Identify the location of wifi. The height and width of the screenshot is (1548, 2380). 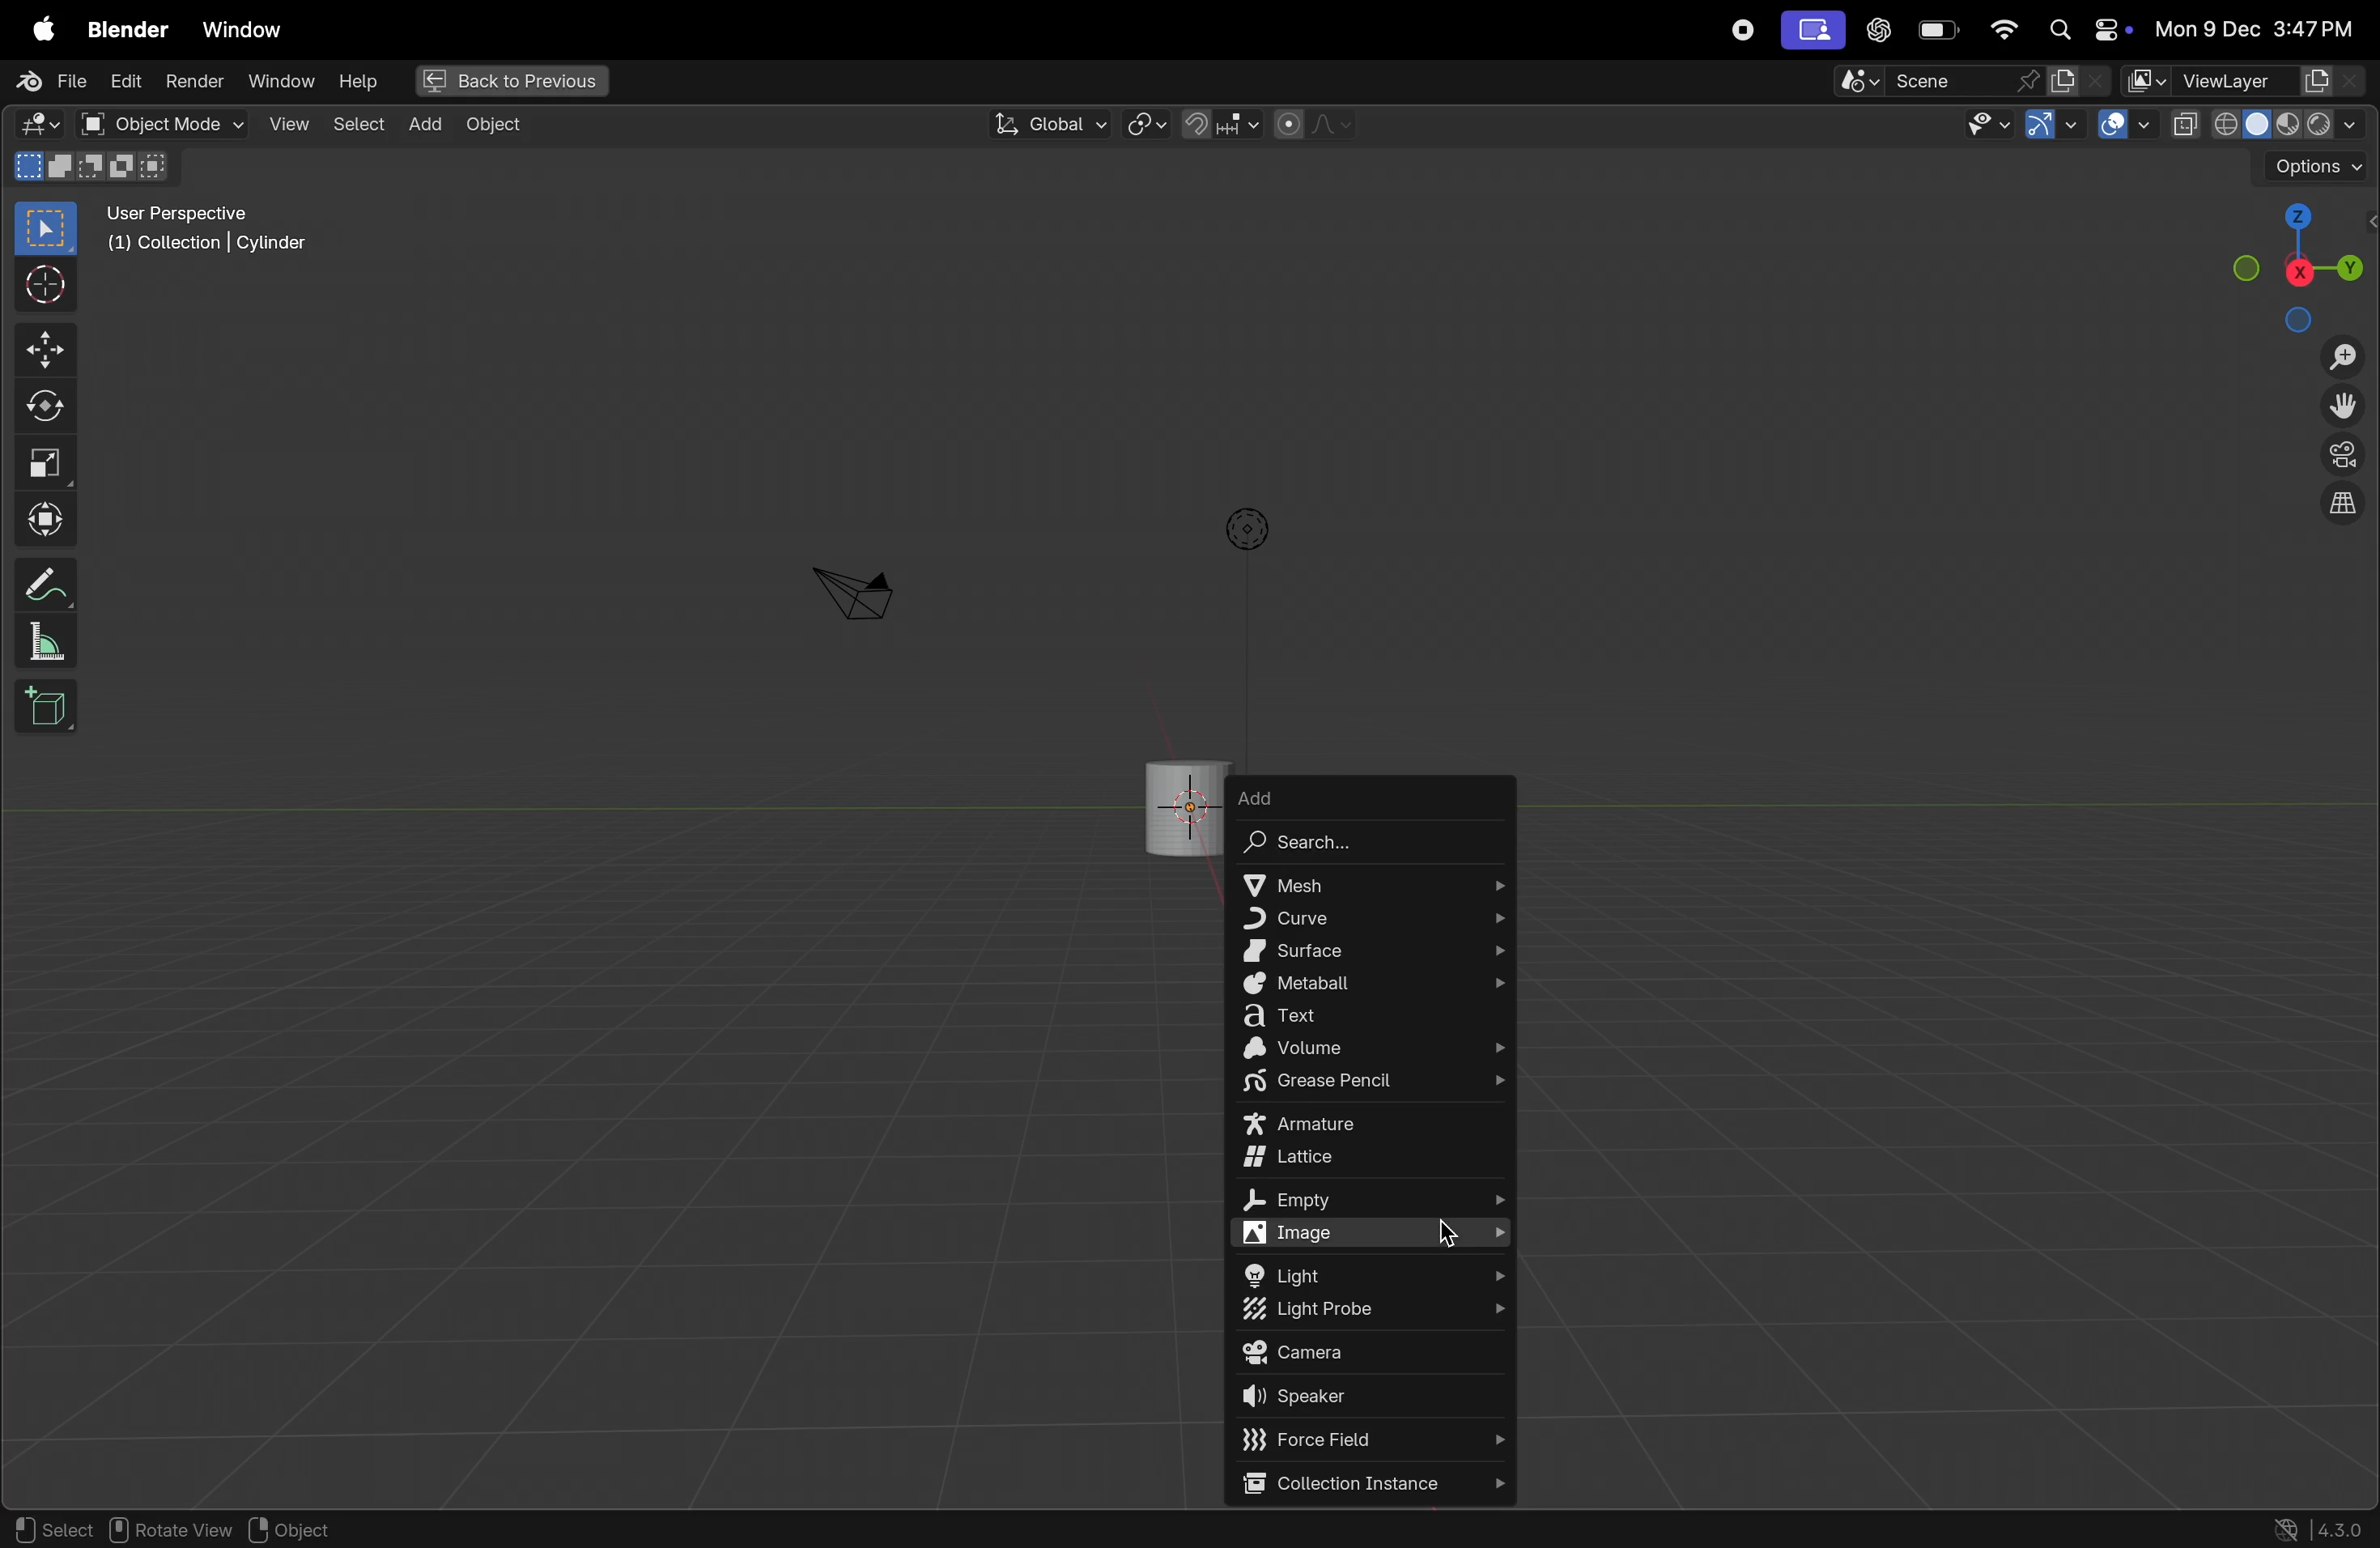
(2003, 30).